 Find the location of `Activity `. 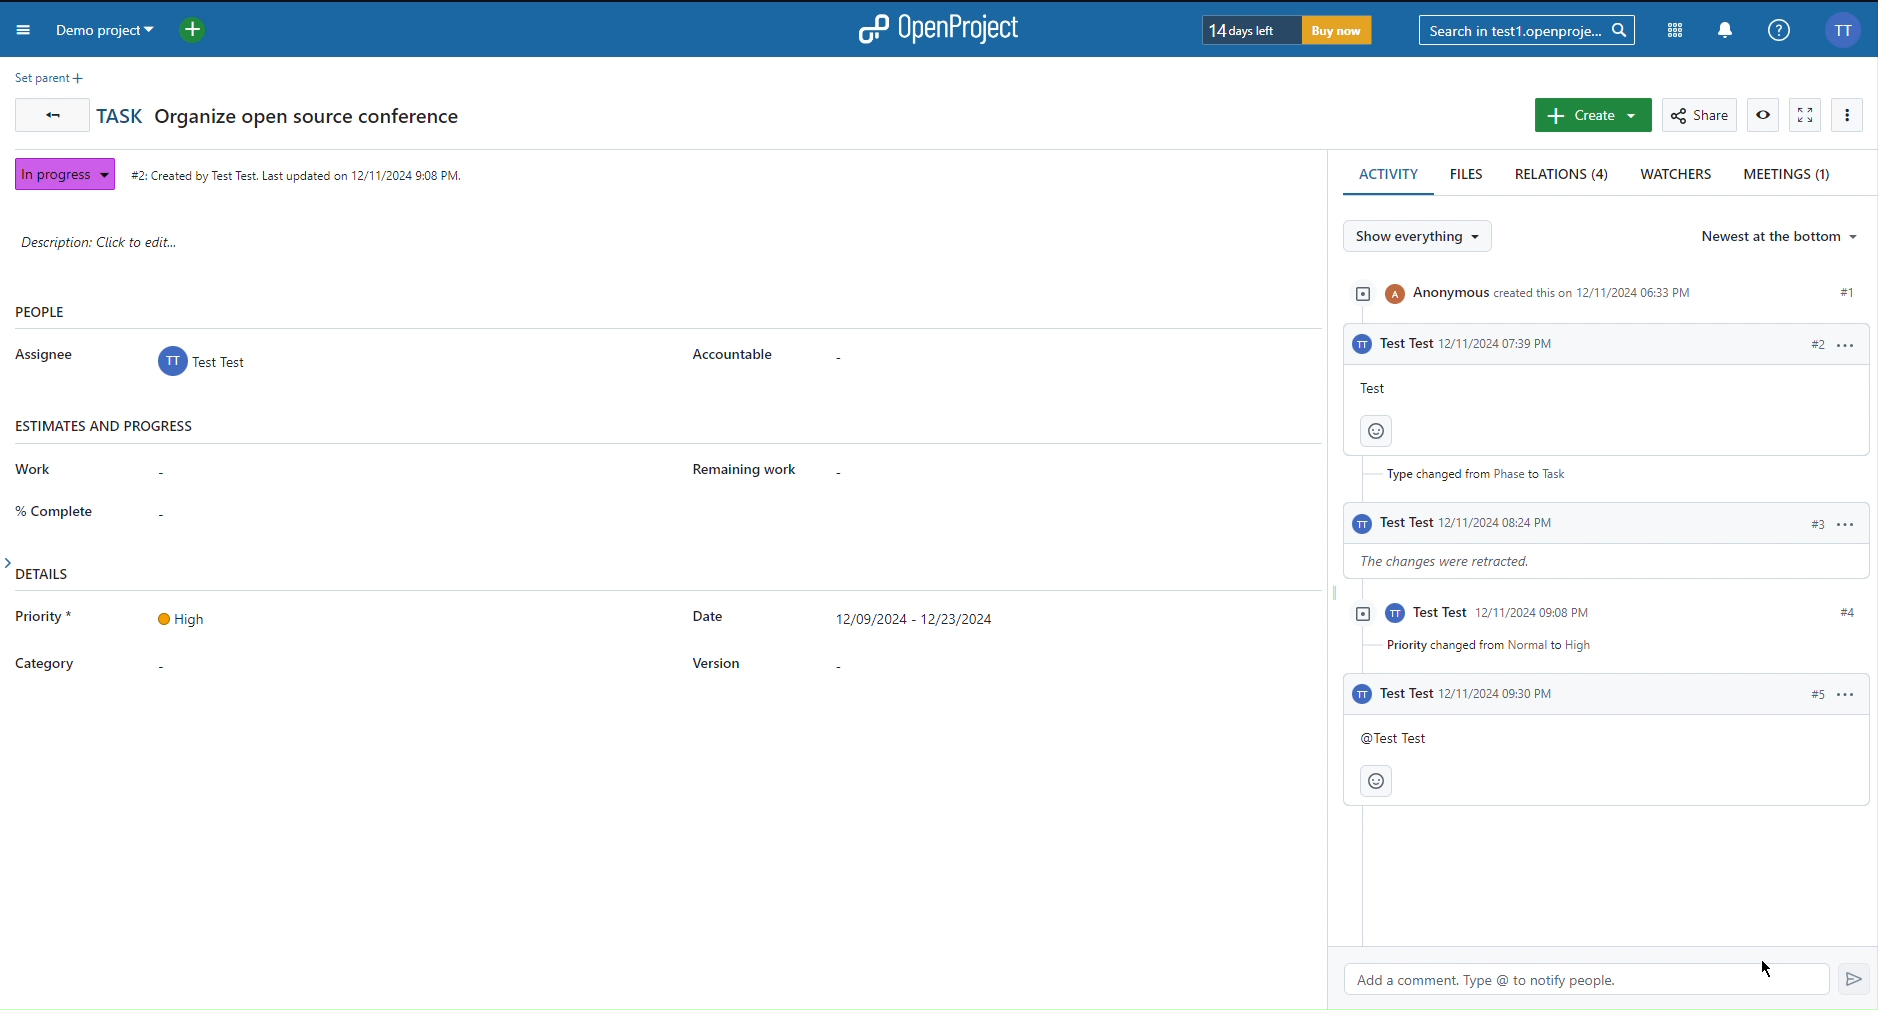

Activity  is located at coordinates (1599, 465).